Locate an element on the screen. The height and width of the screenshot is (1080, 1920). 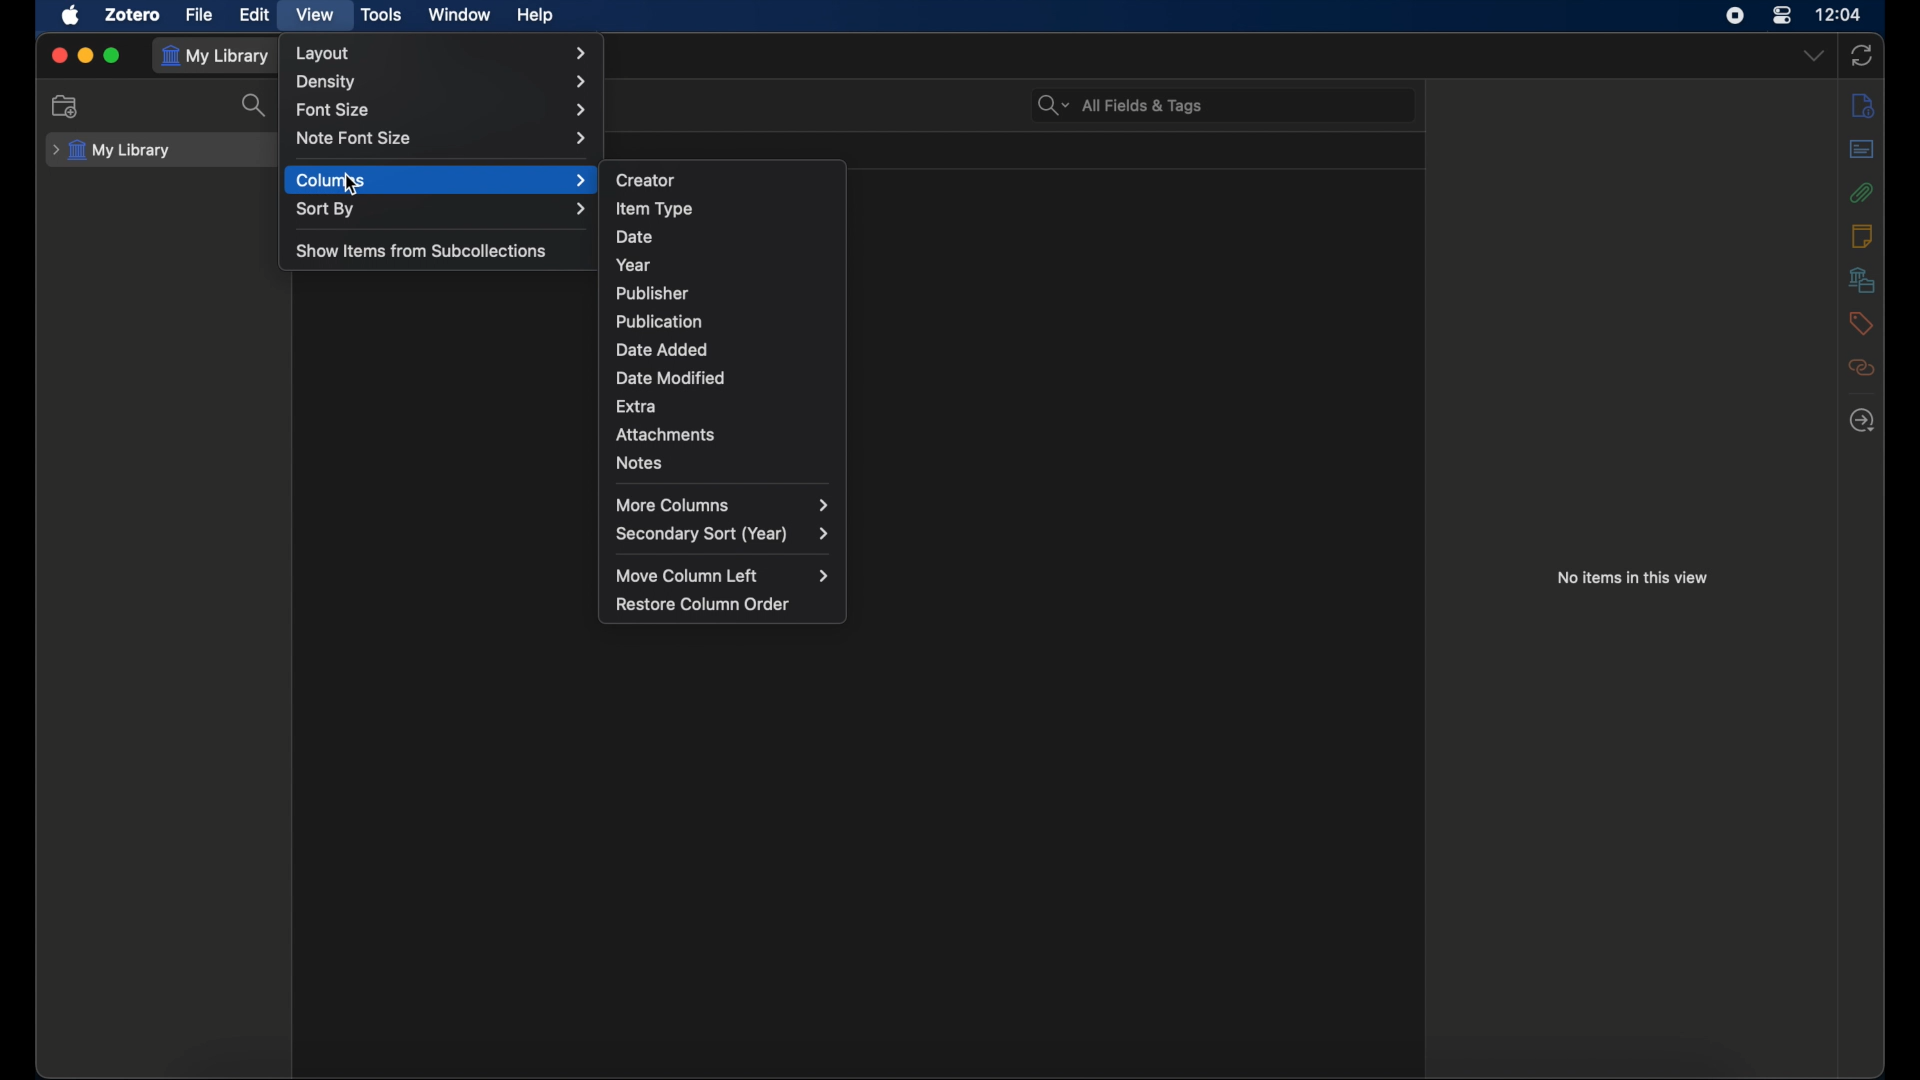
my library is located at coordinates (110, 151).